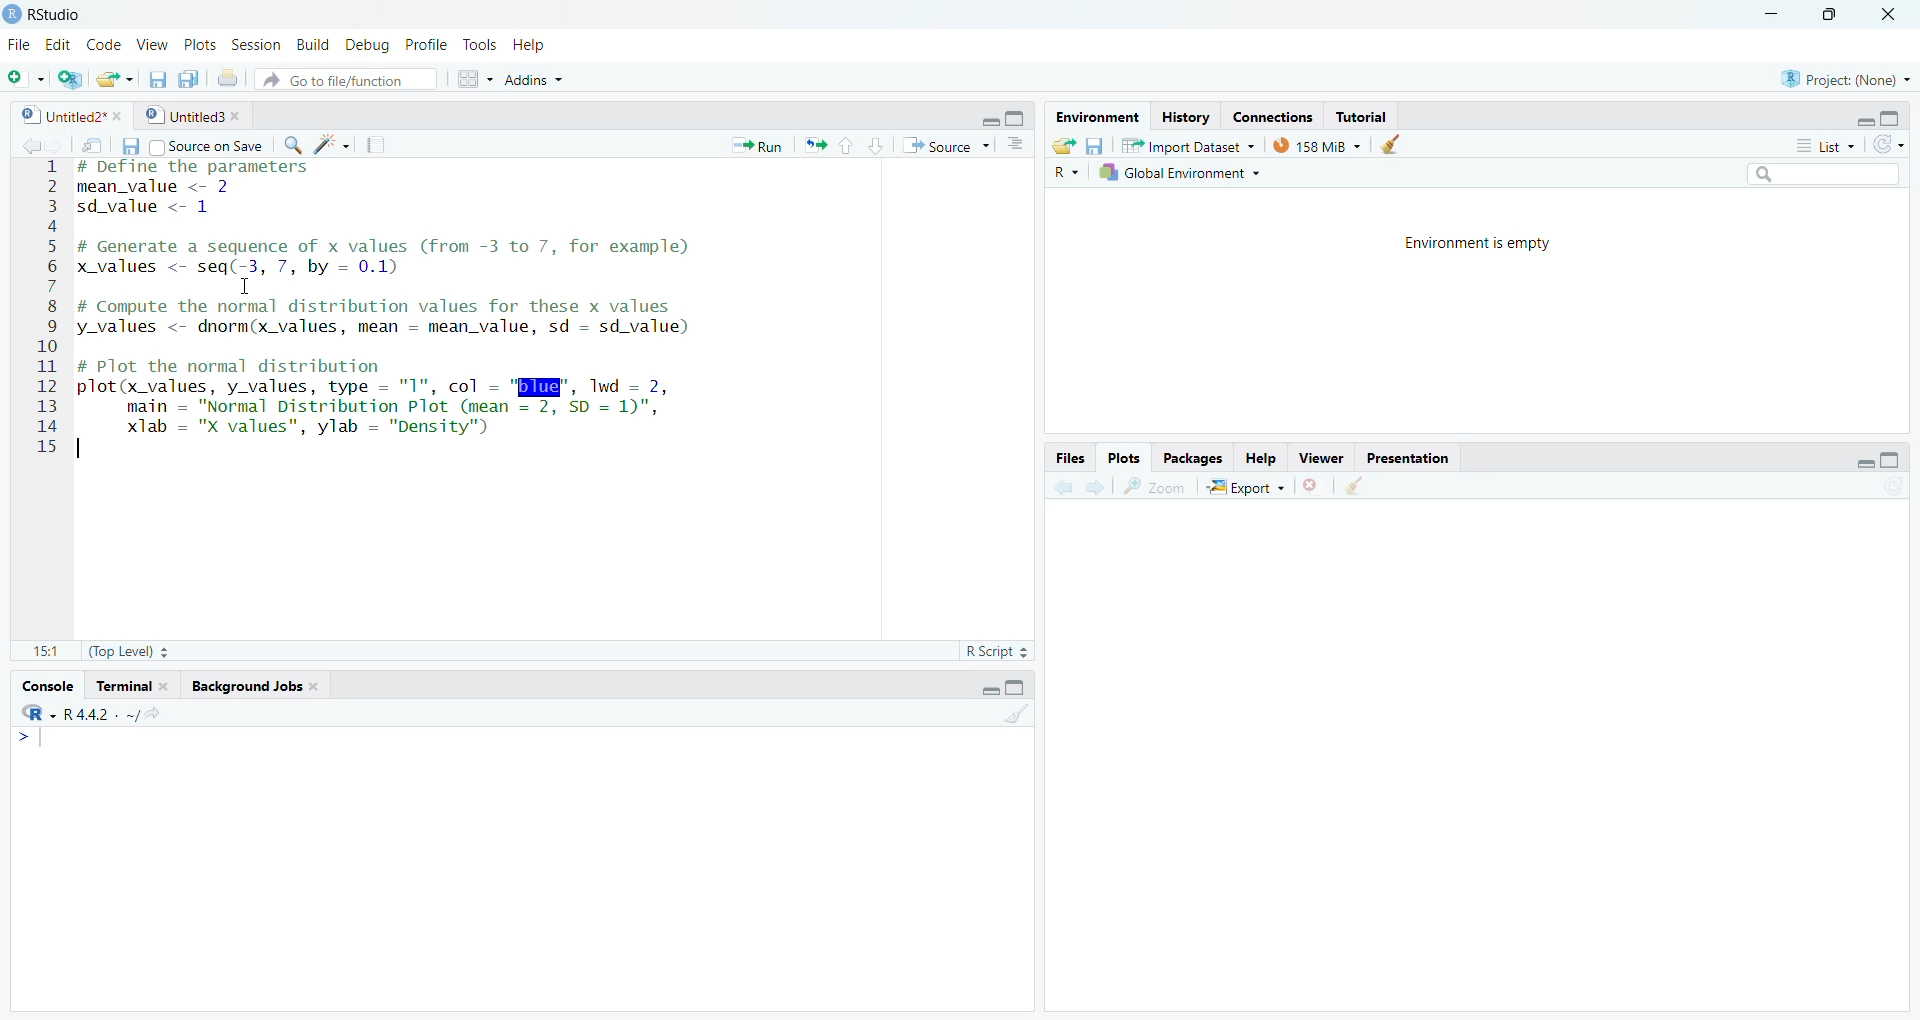 The width and height of the screenshot is (1920, 1020). What do you see at coordinates (857, 144) in the screenshot?
I see `` at bounding box center [857, 144].